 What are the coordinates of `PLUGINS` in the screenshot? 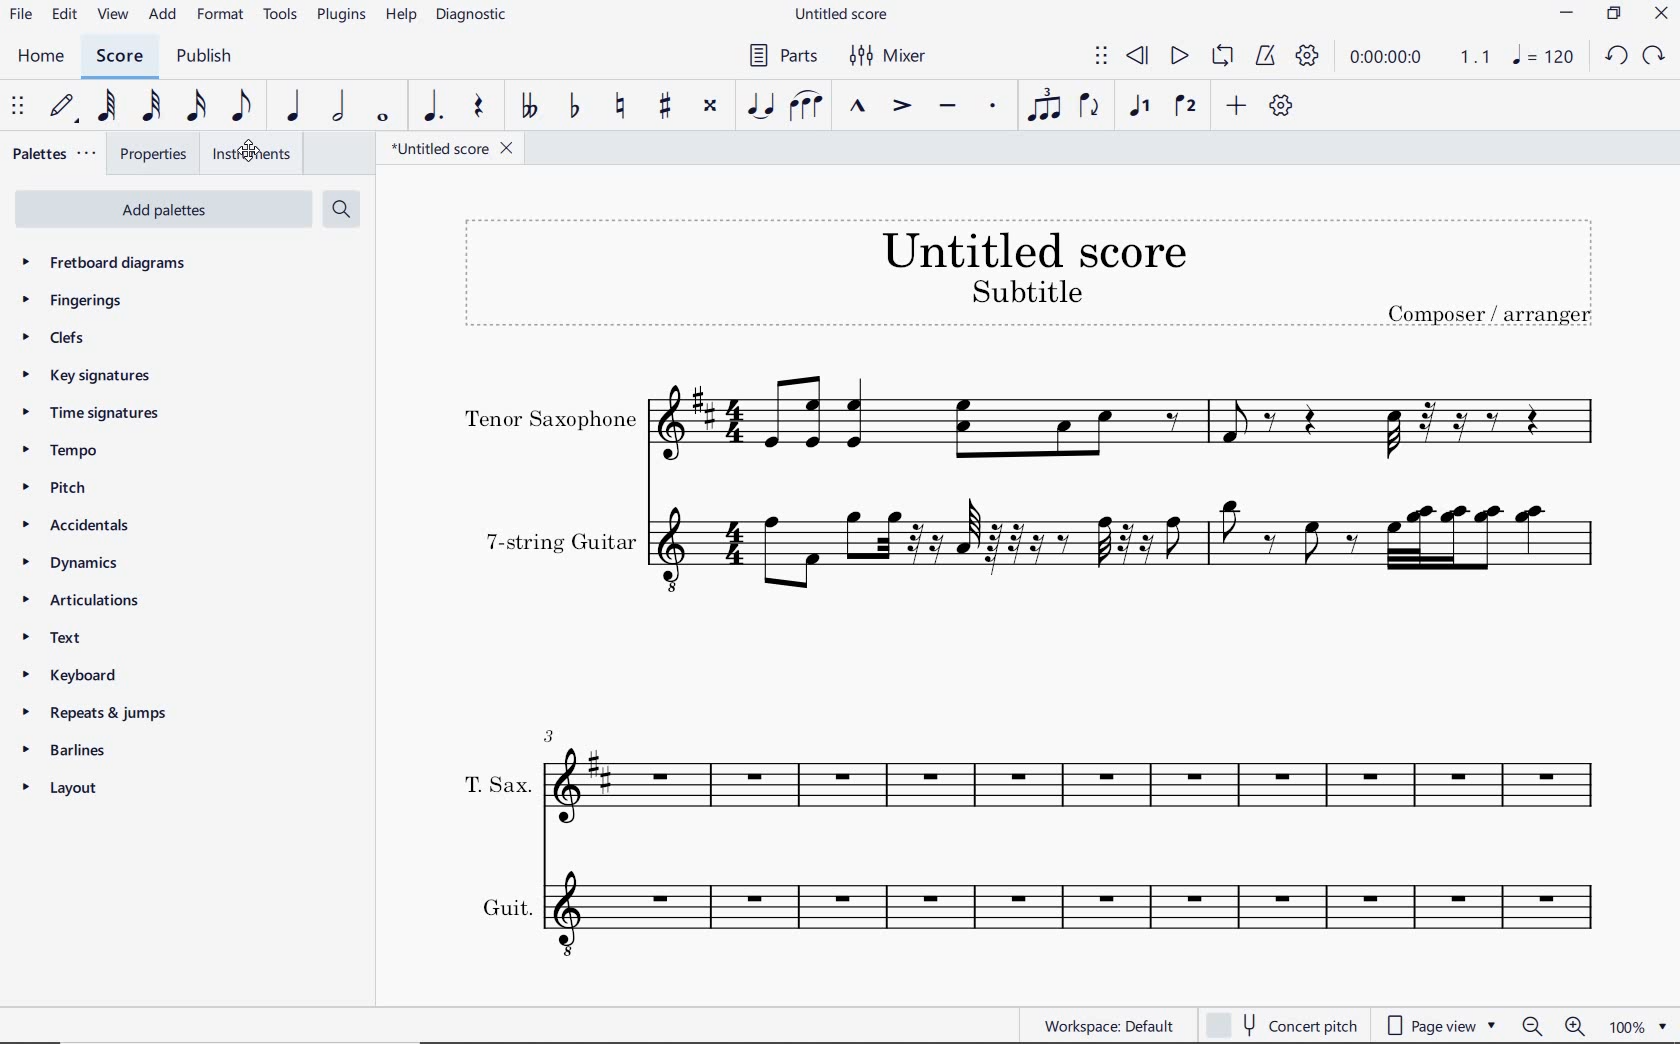 It's located at (341, 16).